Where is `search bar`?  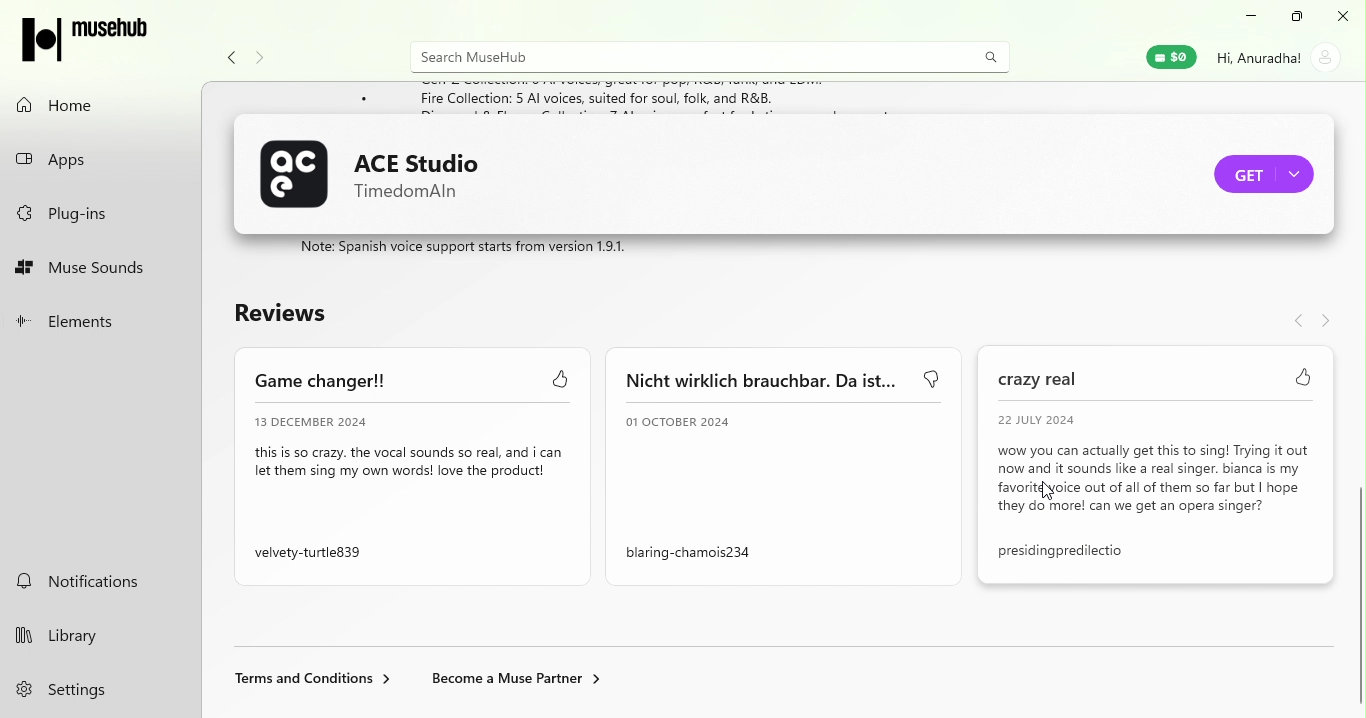
search bar is located at coordinates (682, 56).